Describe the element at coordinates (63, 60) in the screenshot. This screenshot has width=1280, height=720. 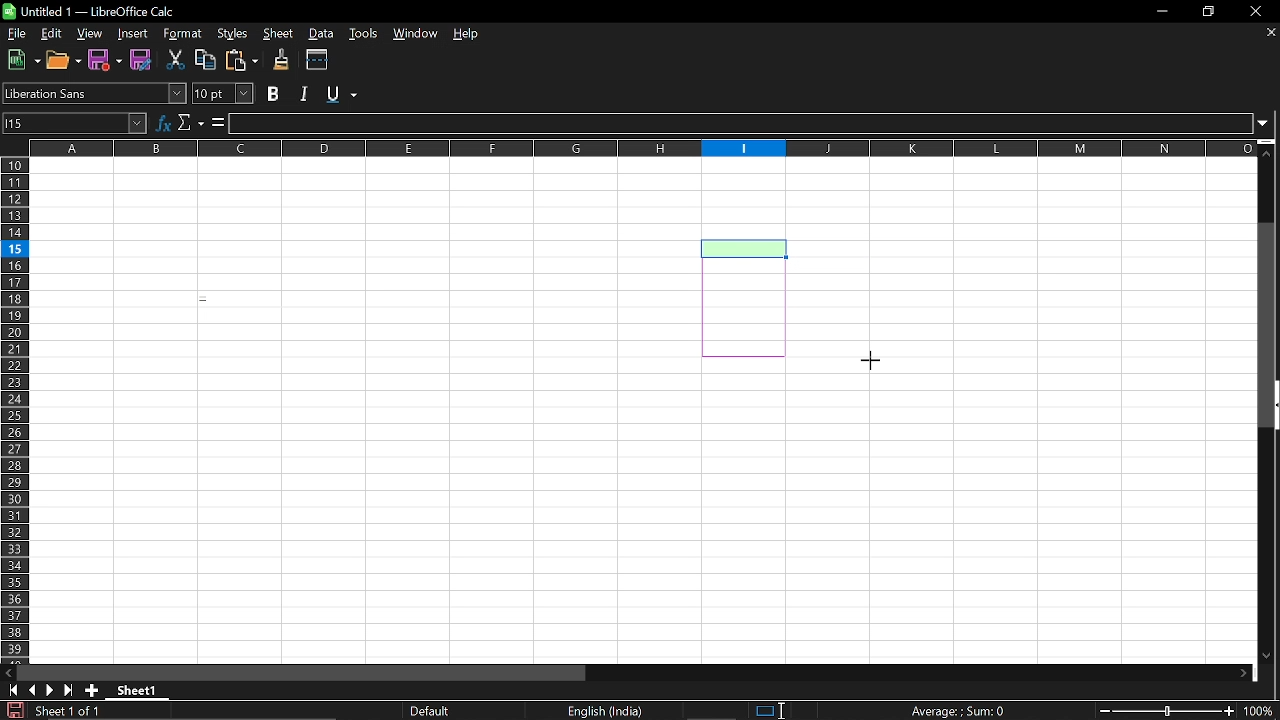
I see `Open` at that location.